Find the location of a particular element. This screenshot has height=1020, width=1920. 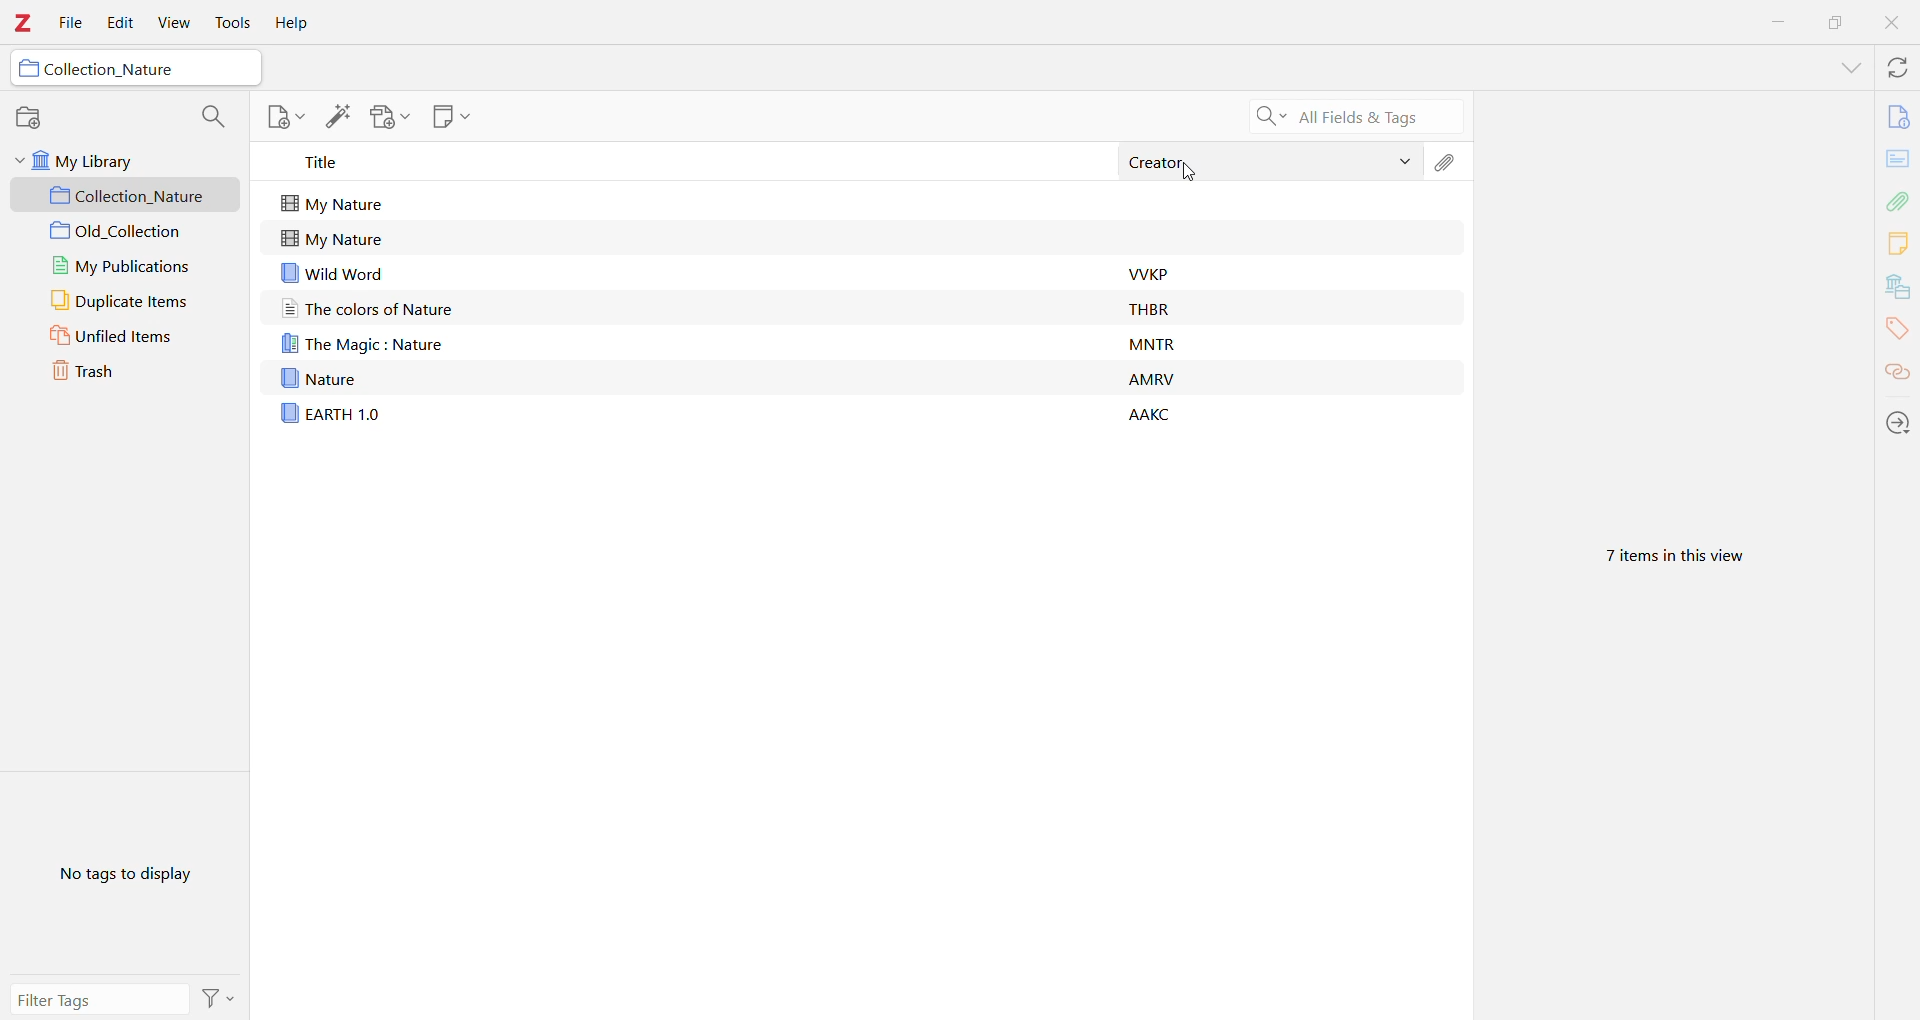

The color of Nature is located at coordinates (435, 308).